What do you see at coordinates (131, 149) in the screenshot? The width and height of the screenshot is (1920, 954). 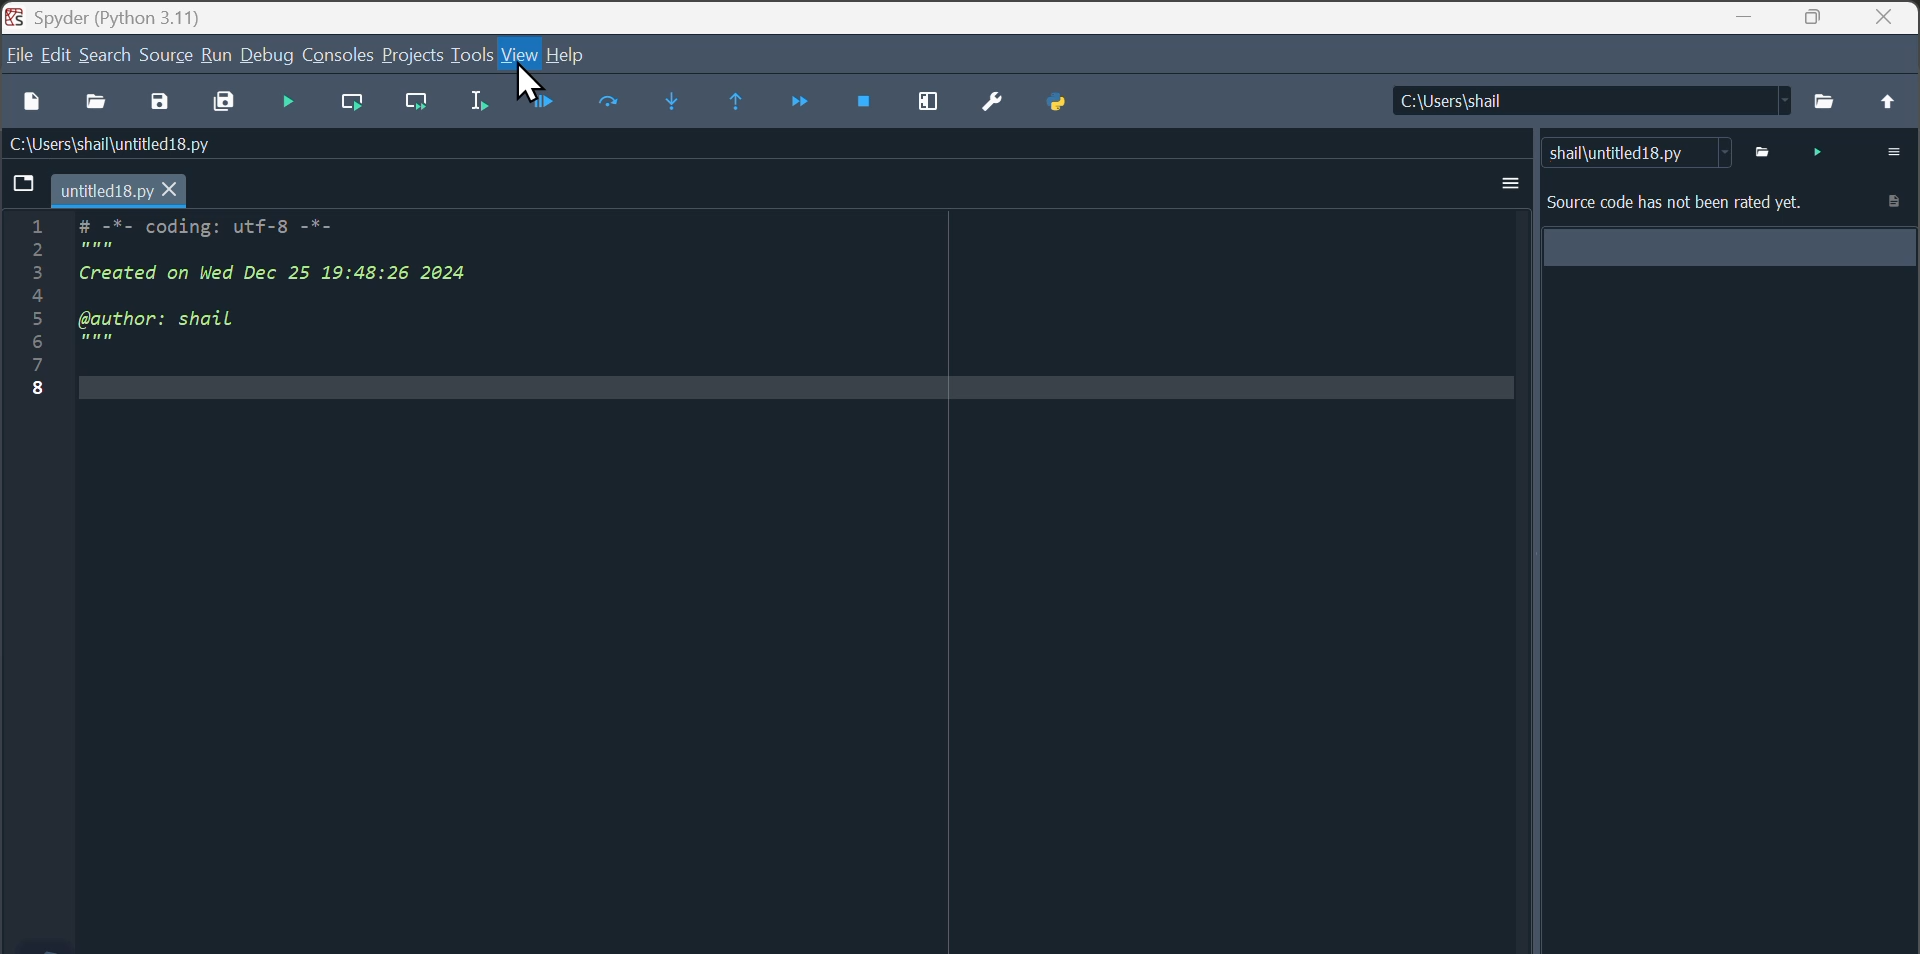 I see `C:\Users\shail\untitled18.py` at bounding box center [131, 149].